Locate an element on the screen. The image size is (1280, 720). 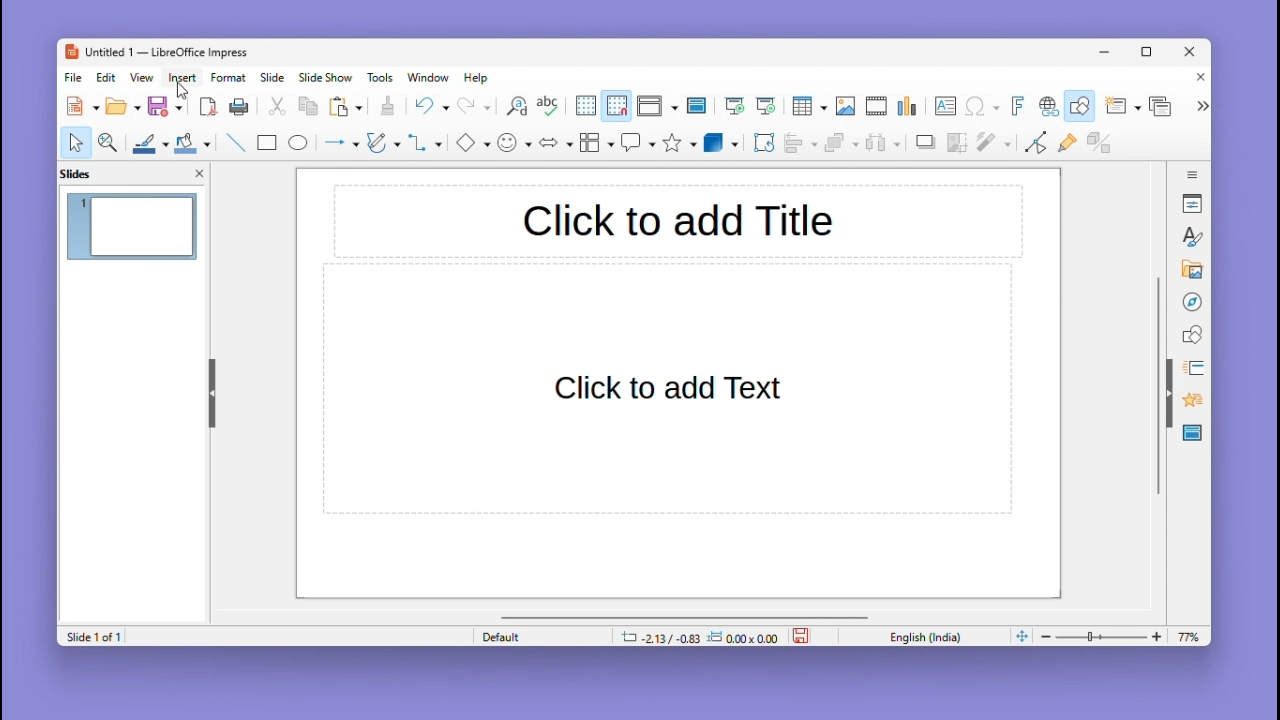
Navigator is located at coordinates (1192, 300).